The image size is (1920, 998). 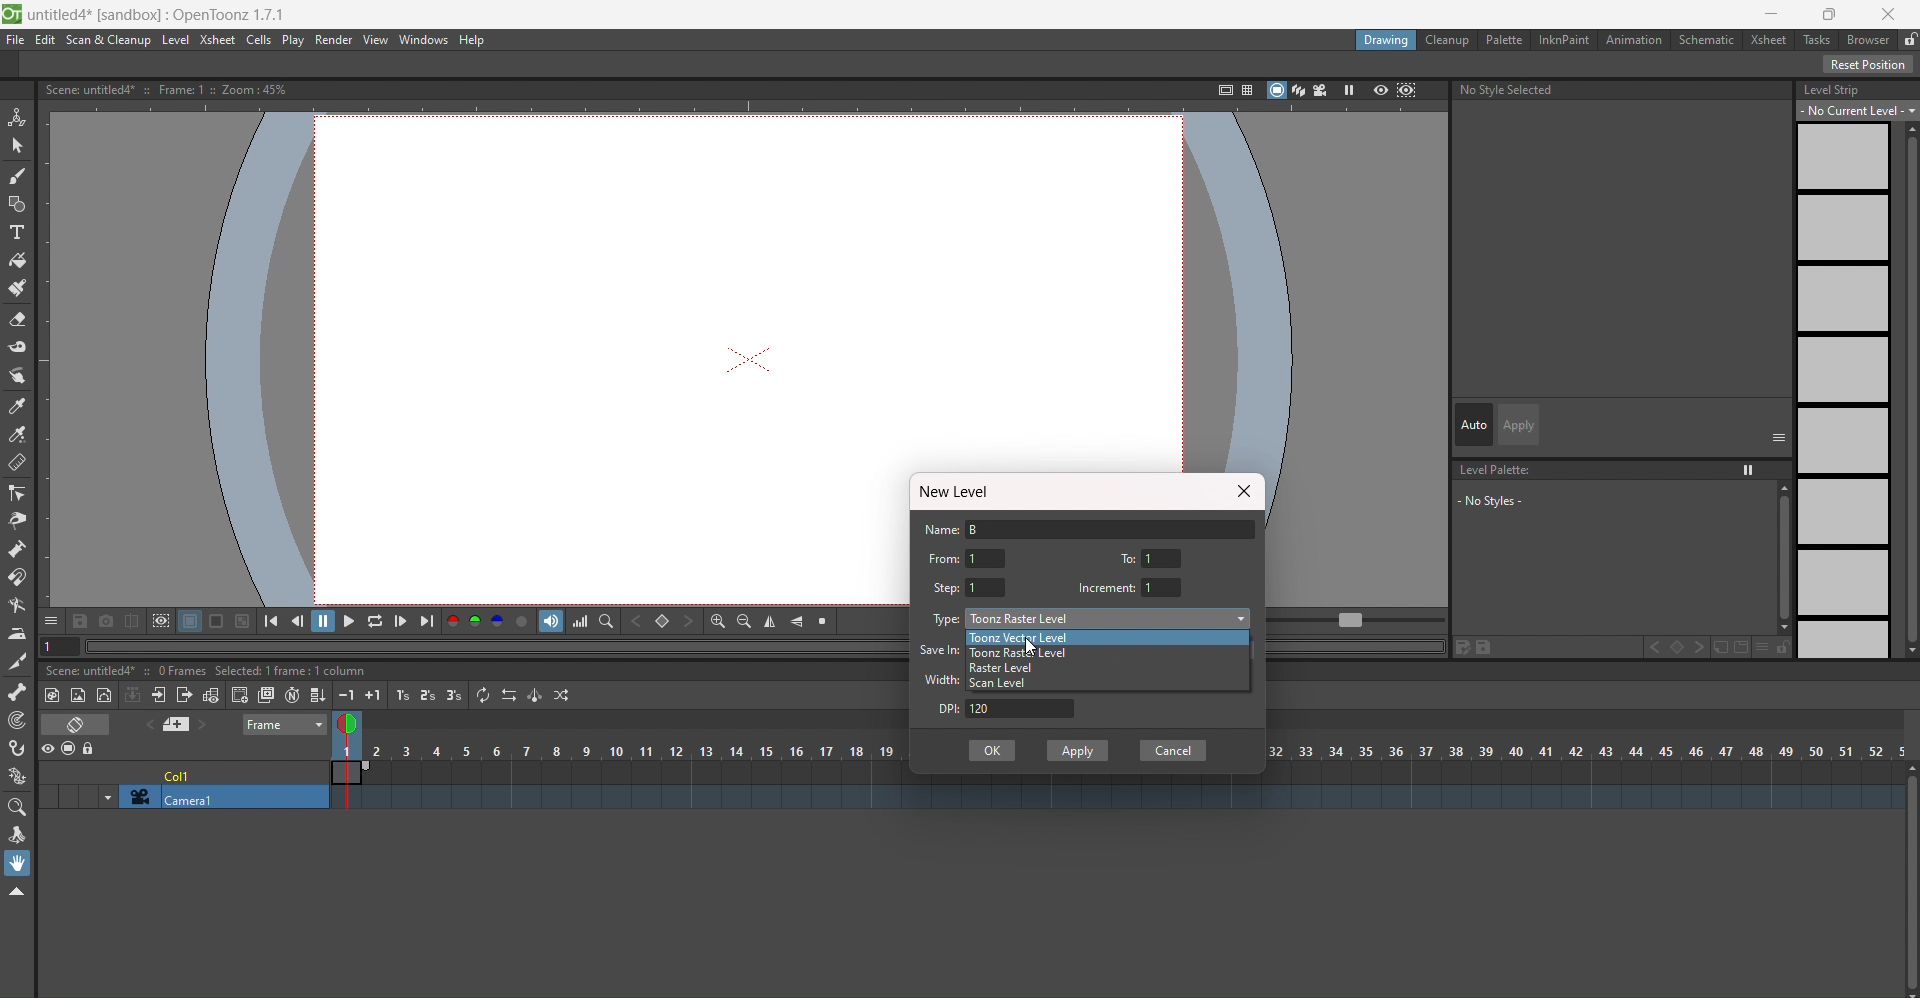 I want to click on type, so click(x=947, y=619).